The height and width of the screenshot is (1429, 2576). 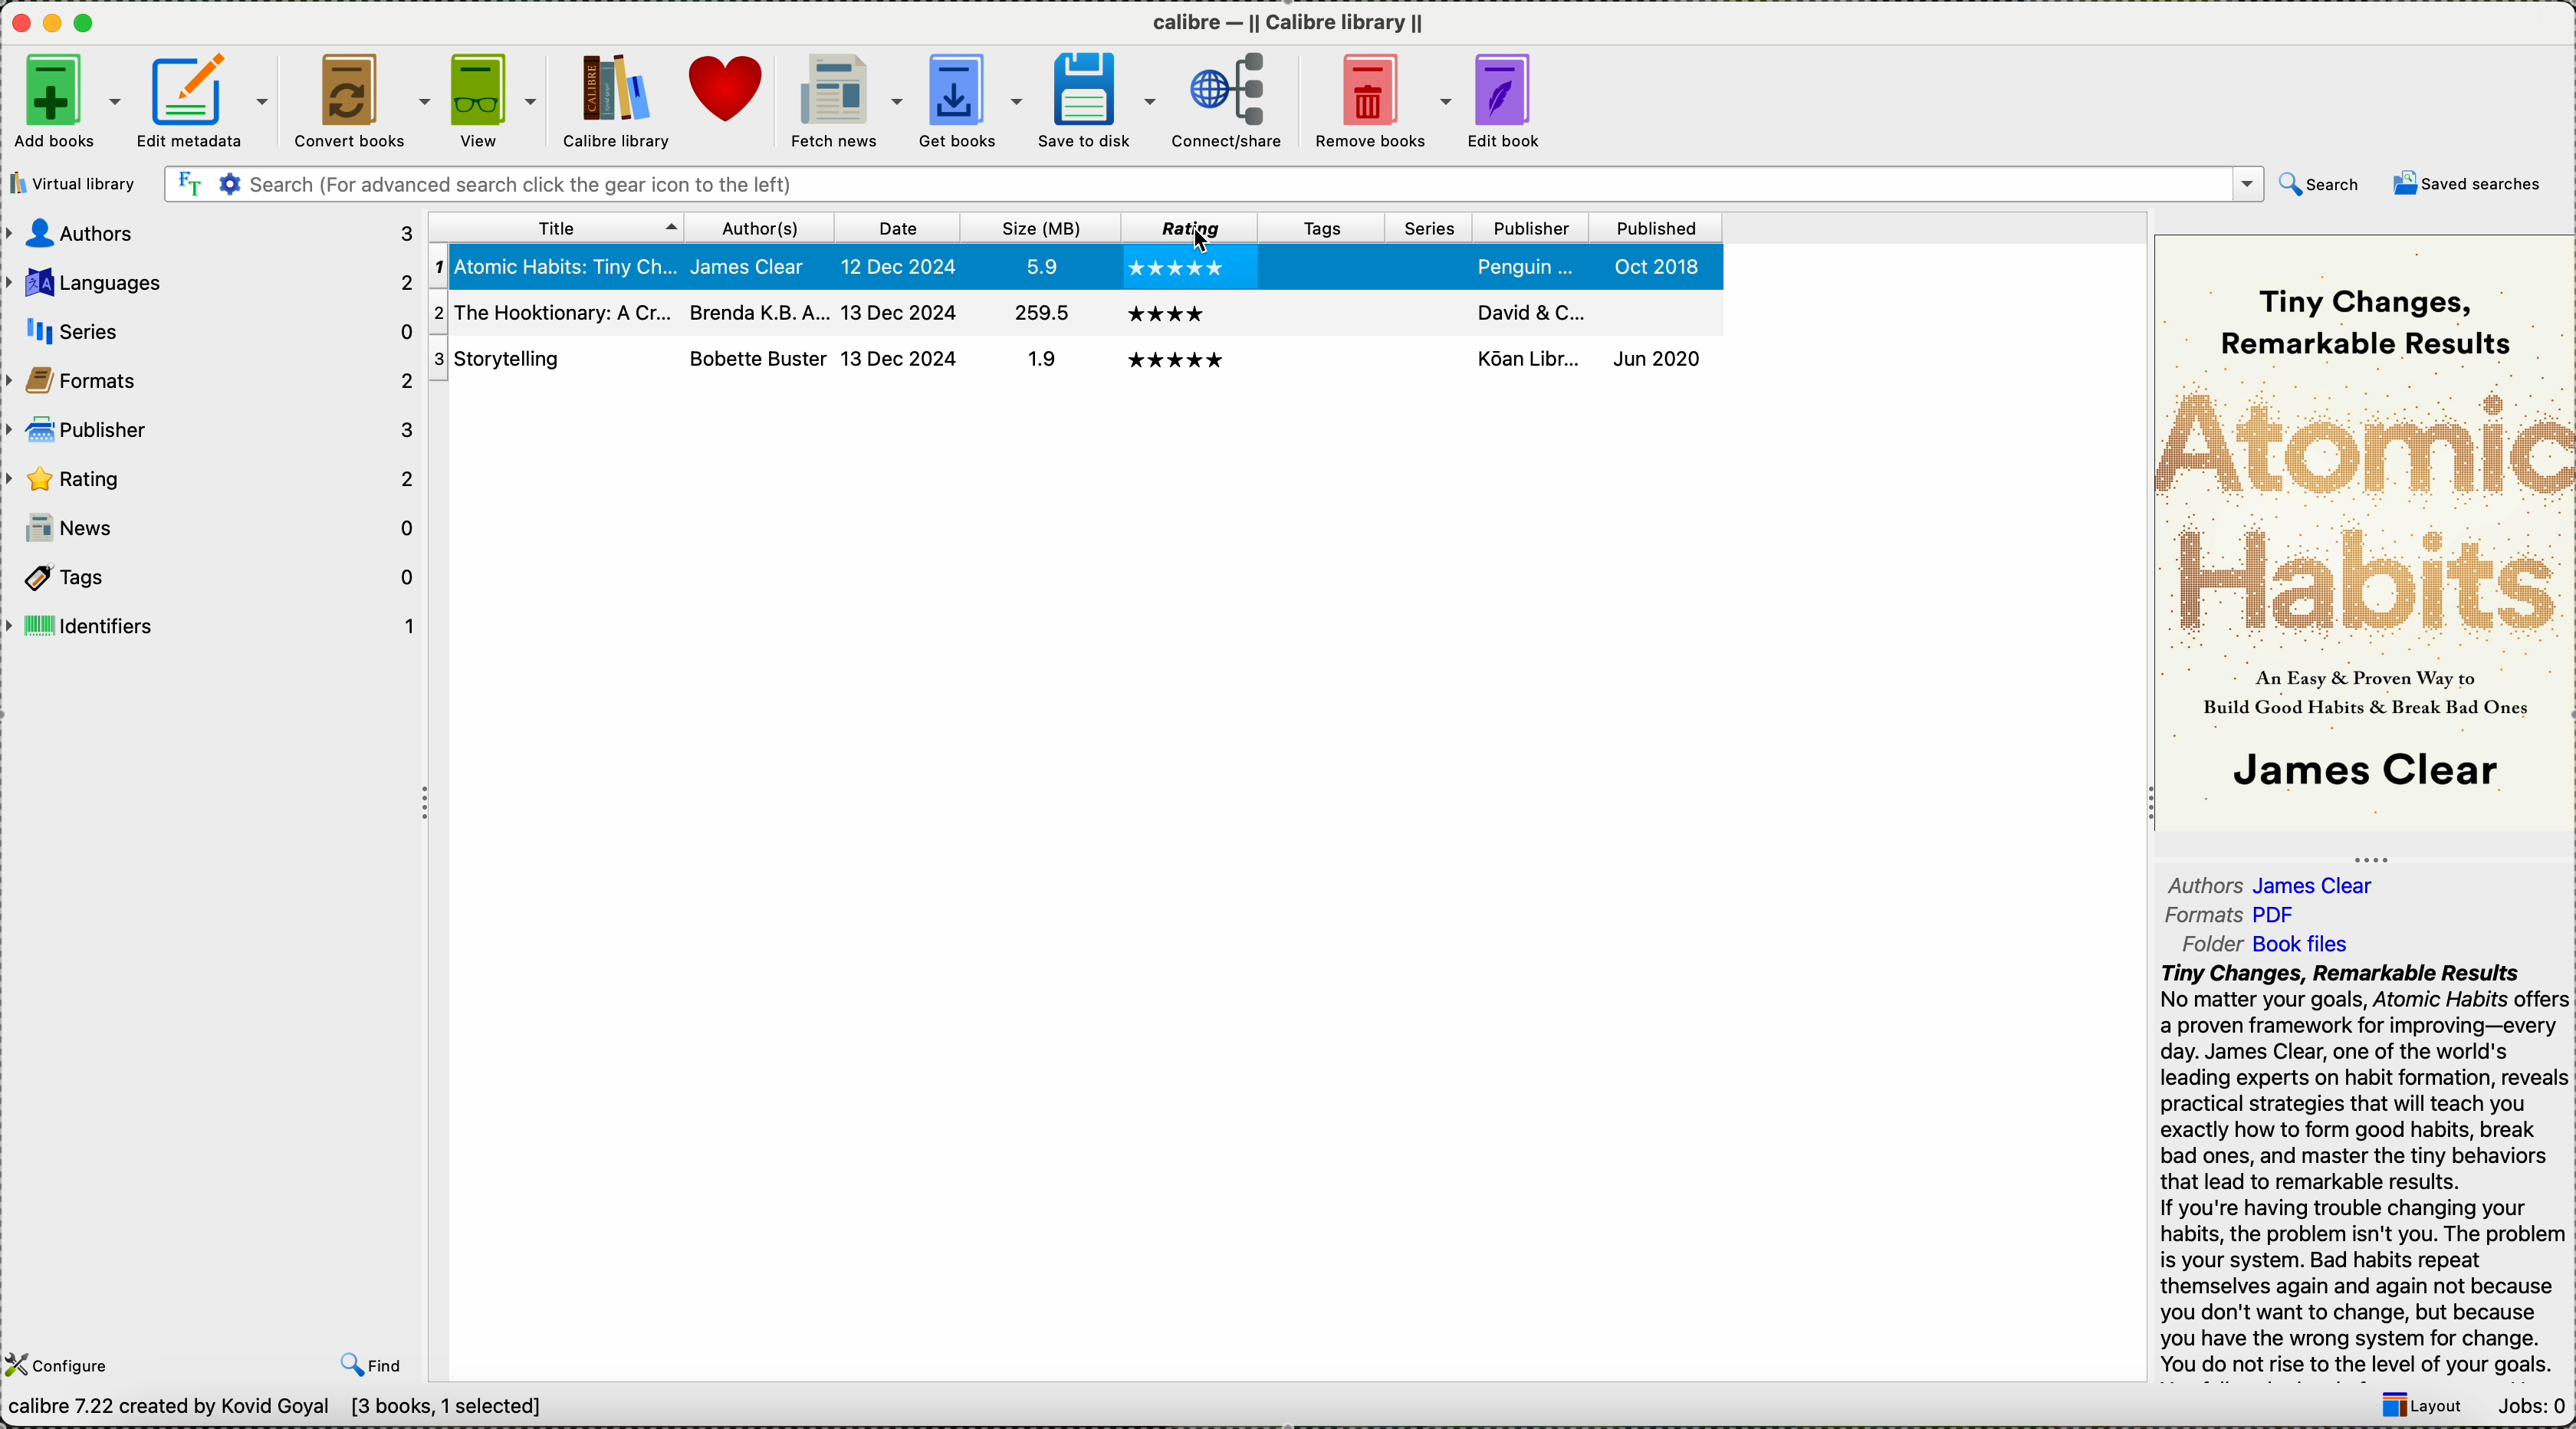 I want to click on 5 star, so click(x=1177, y=361).